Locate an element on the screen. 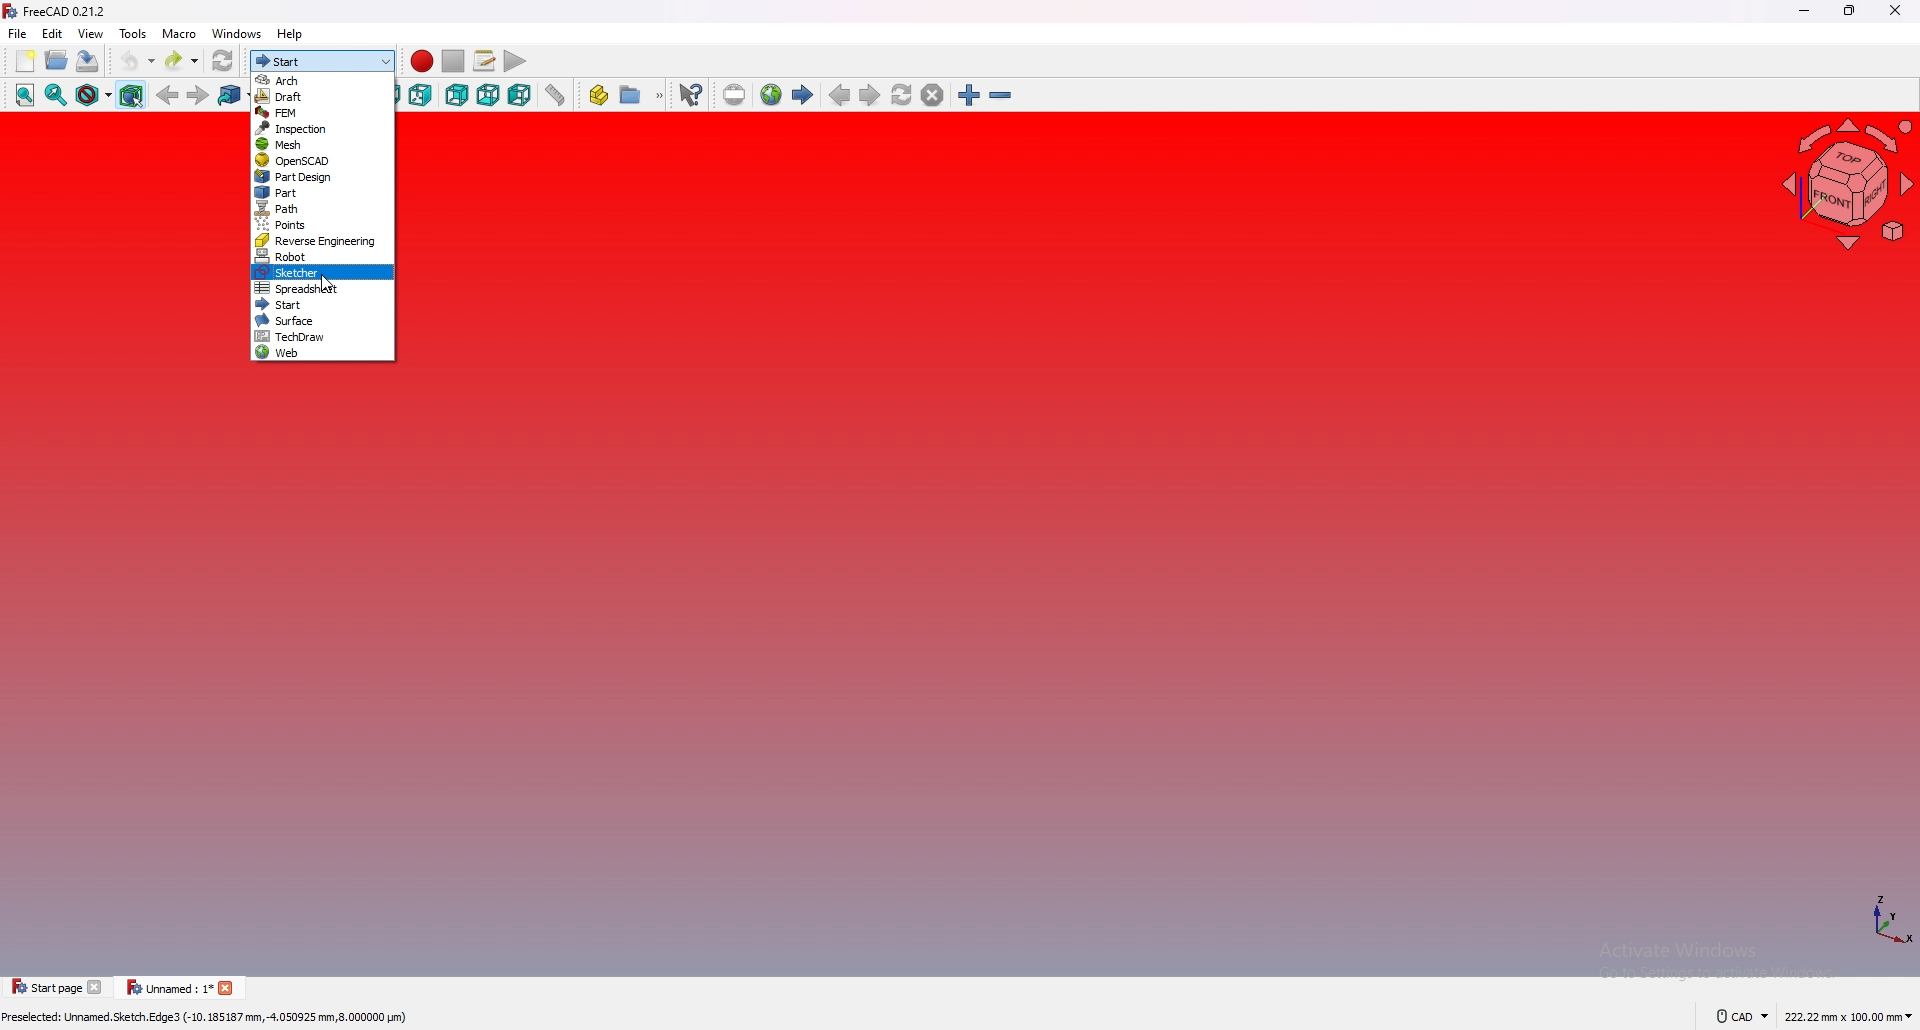  points is located at coordinates (323, 224).